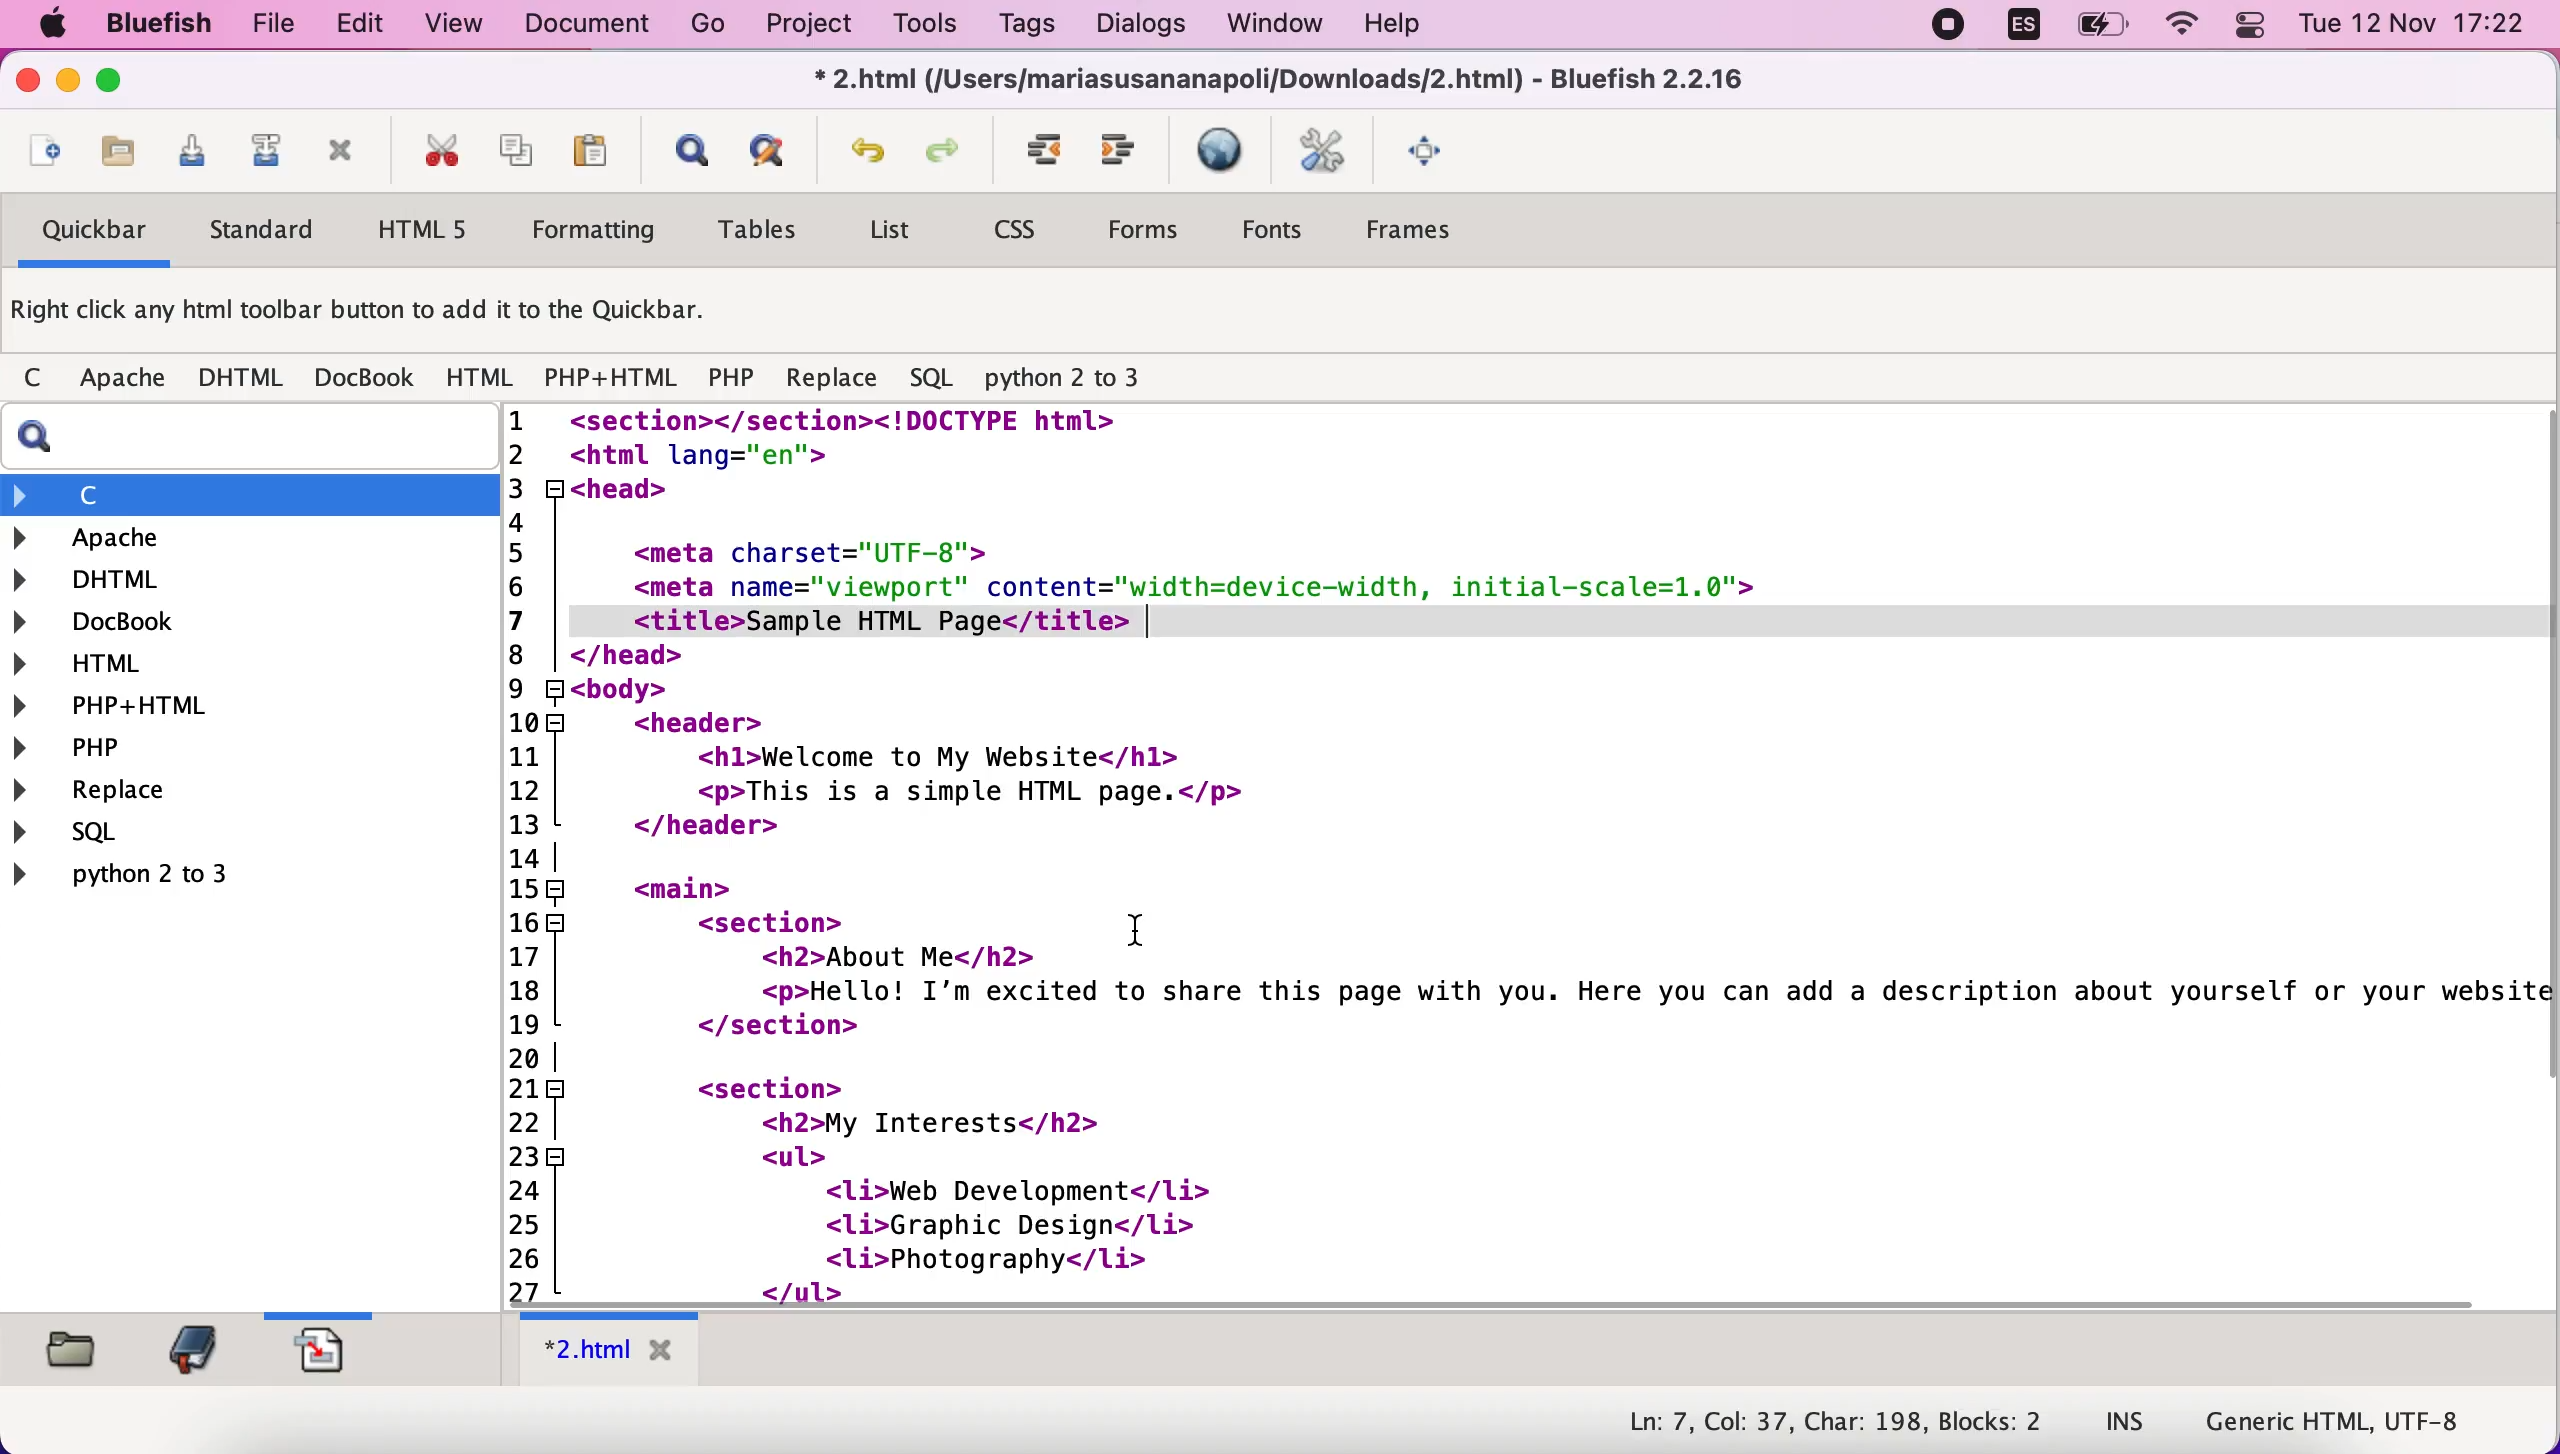  Describe the element at coordinates (1947, 29) in the screenshot. I see `recording` at that location.